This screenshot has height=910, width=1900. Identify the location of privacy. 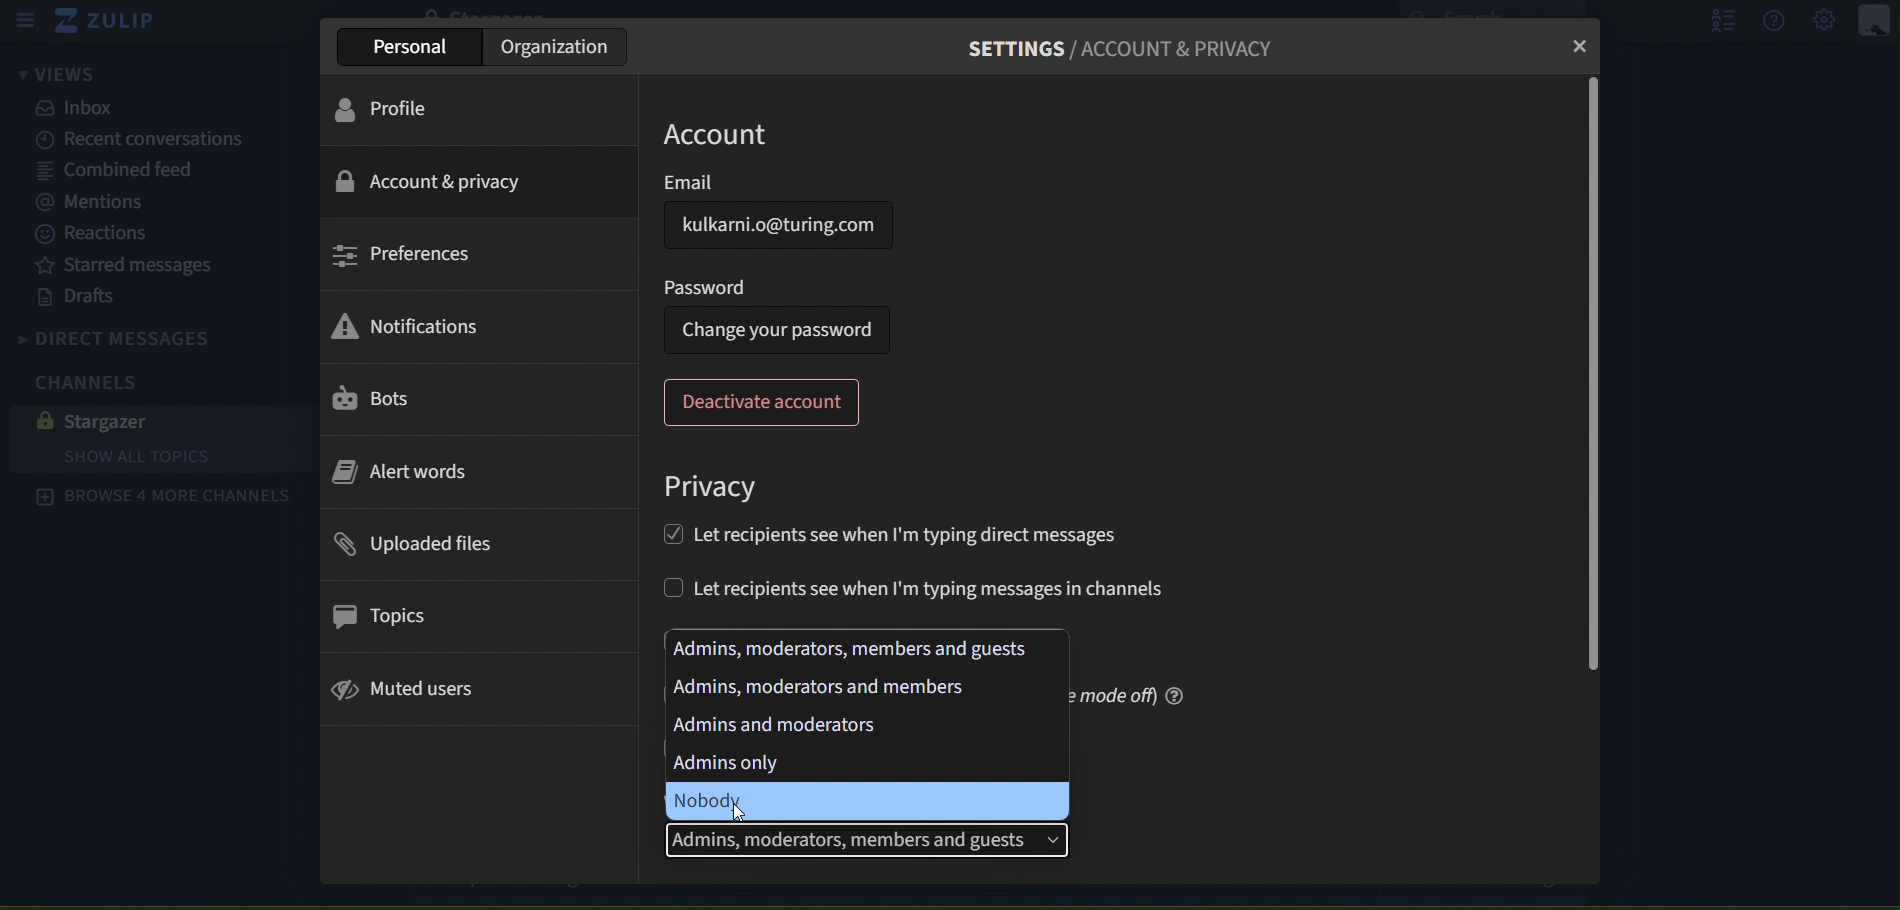
(712, 487).